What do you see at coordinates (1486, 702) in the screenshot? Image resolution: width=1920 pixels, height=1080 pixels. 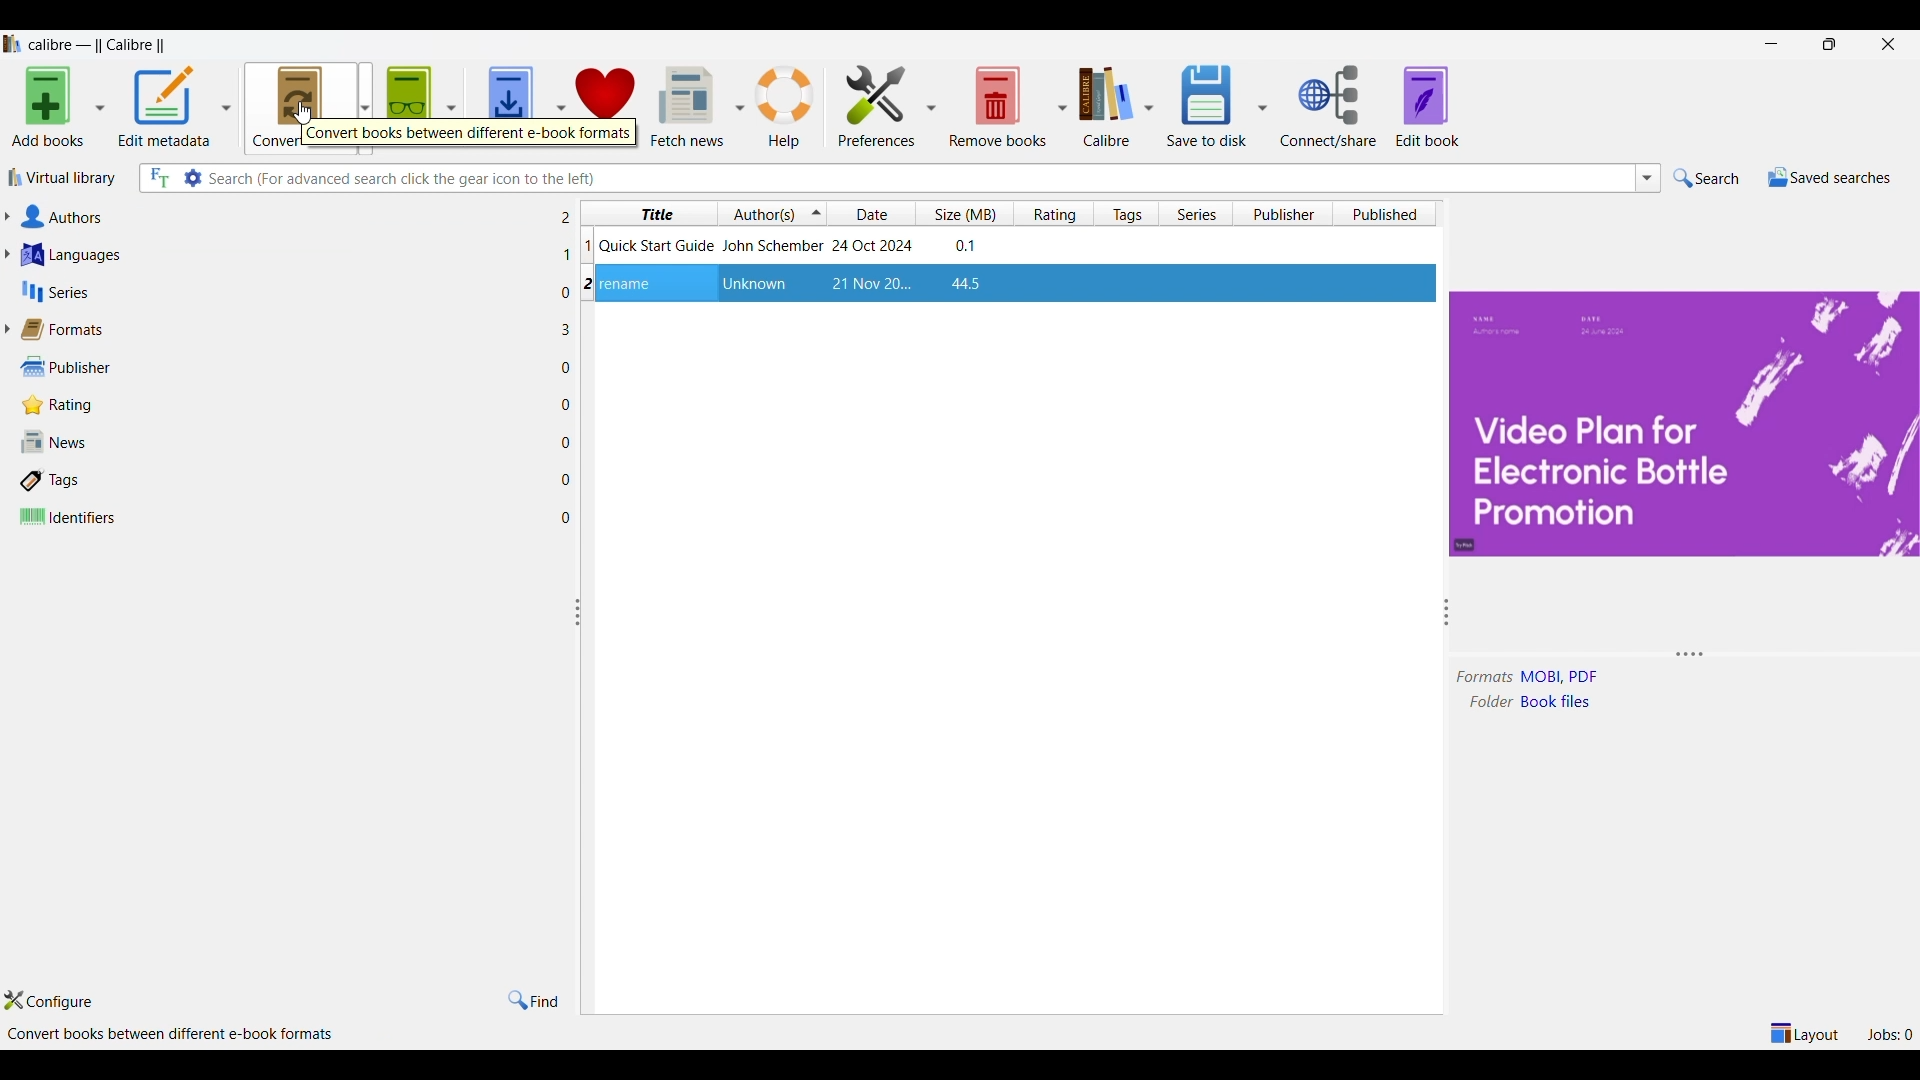 I see `folder` at bounding box center [1486, 702].